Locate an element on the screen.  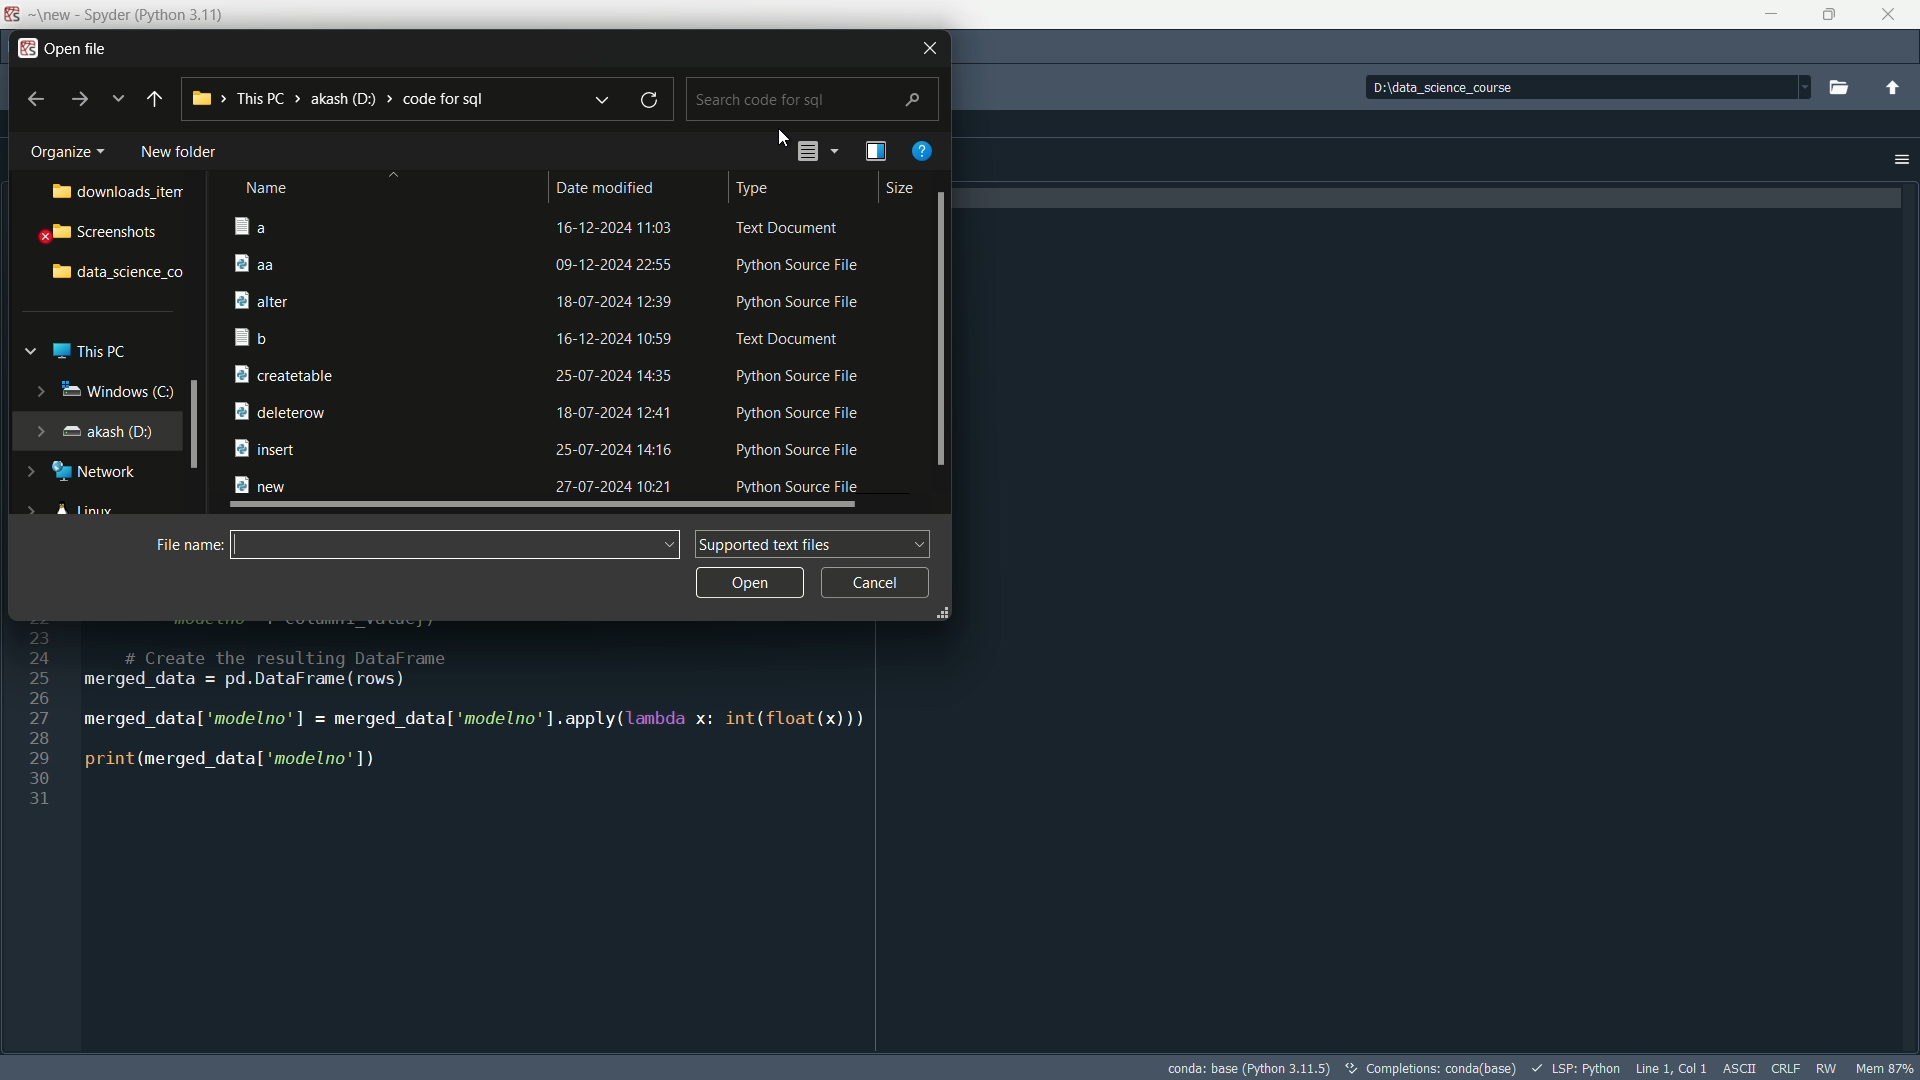
Scrollbar is located at coordinates (941, 330).